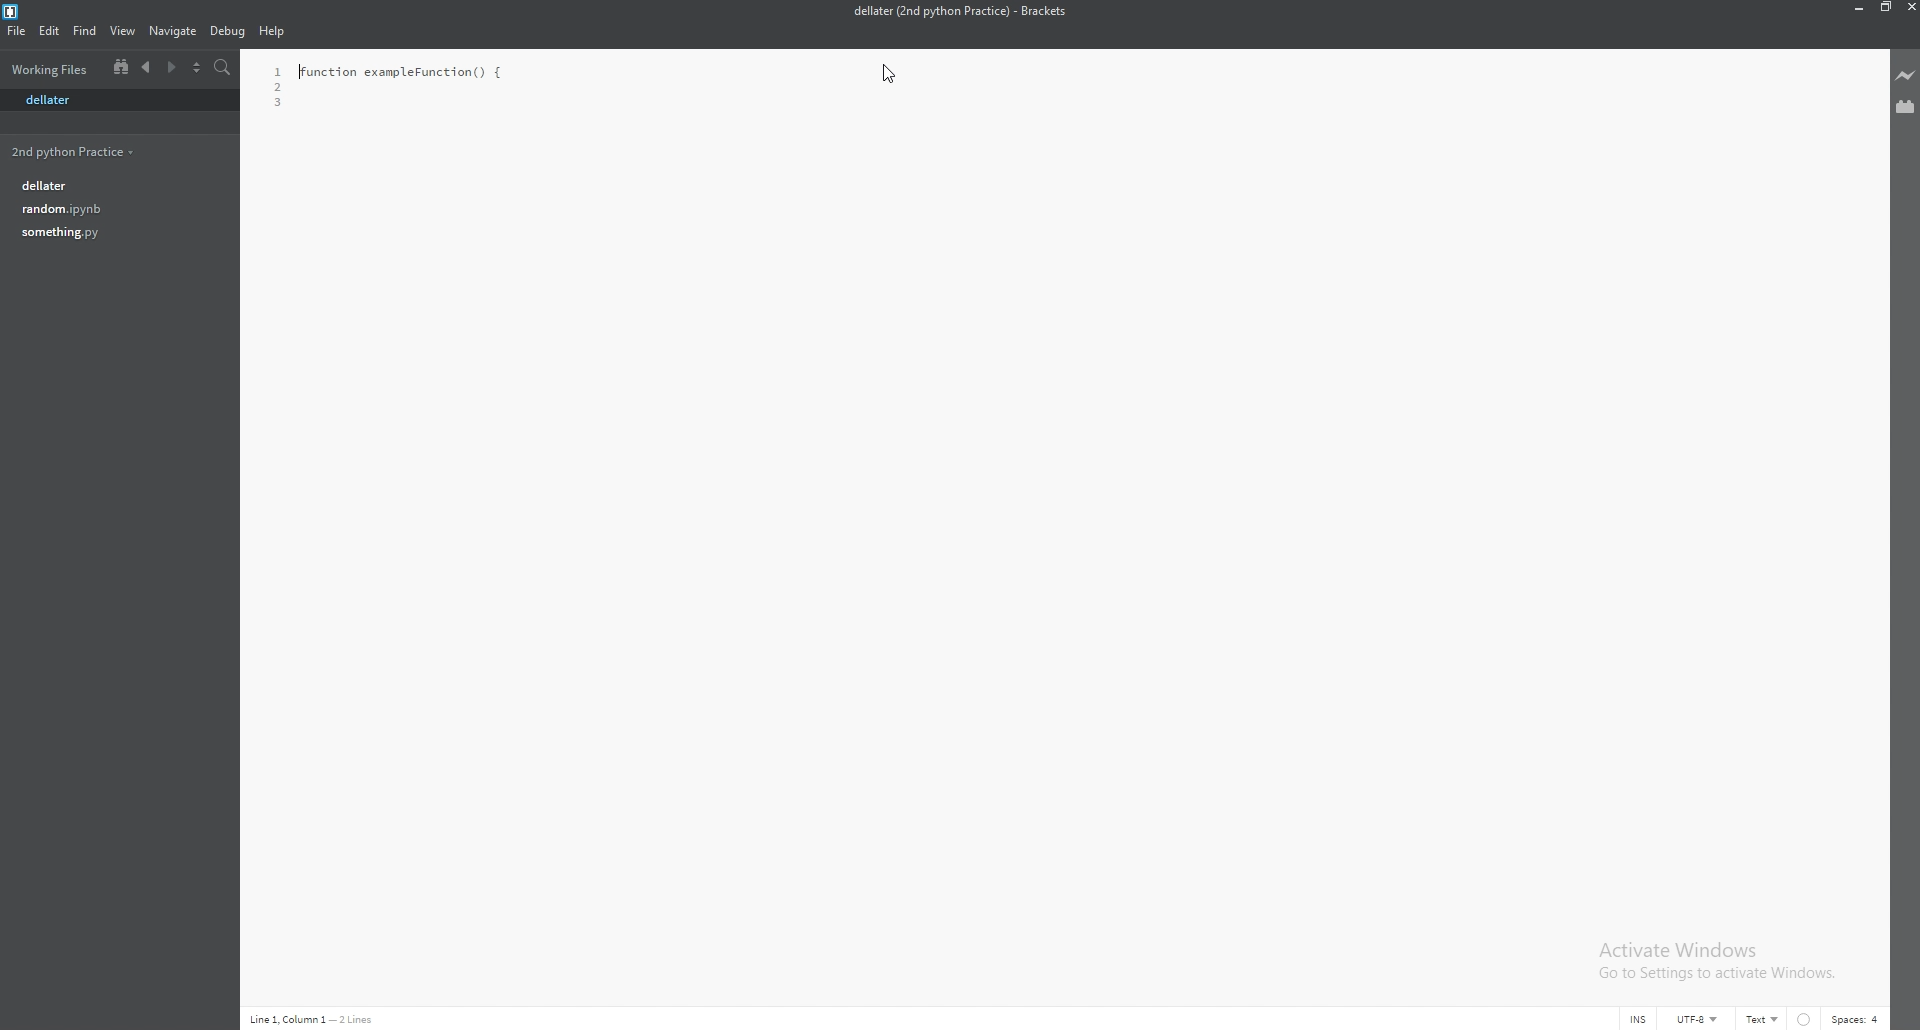 The height and width of the screenshot is (1030, 1920). Describe the element at coordinates (119, 99) in the screenshot. I see `dellater` at that location.